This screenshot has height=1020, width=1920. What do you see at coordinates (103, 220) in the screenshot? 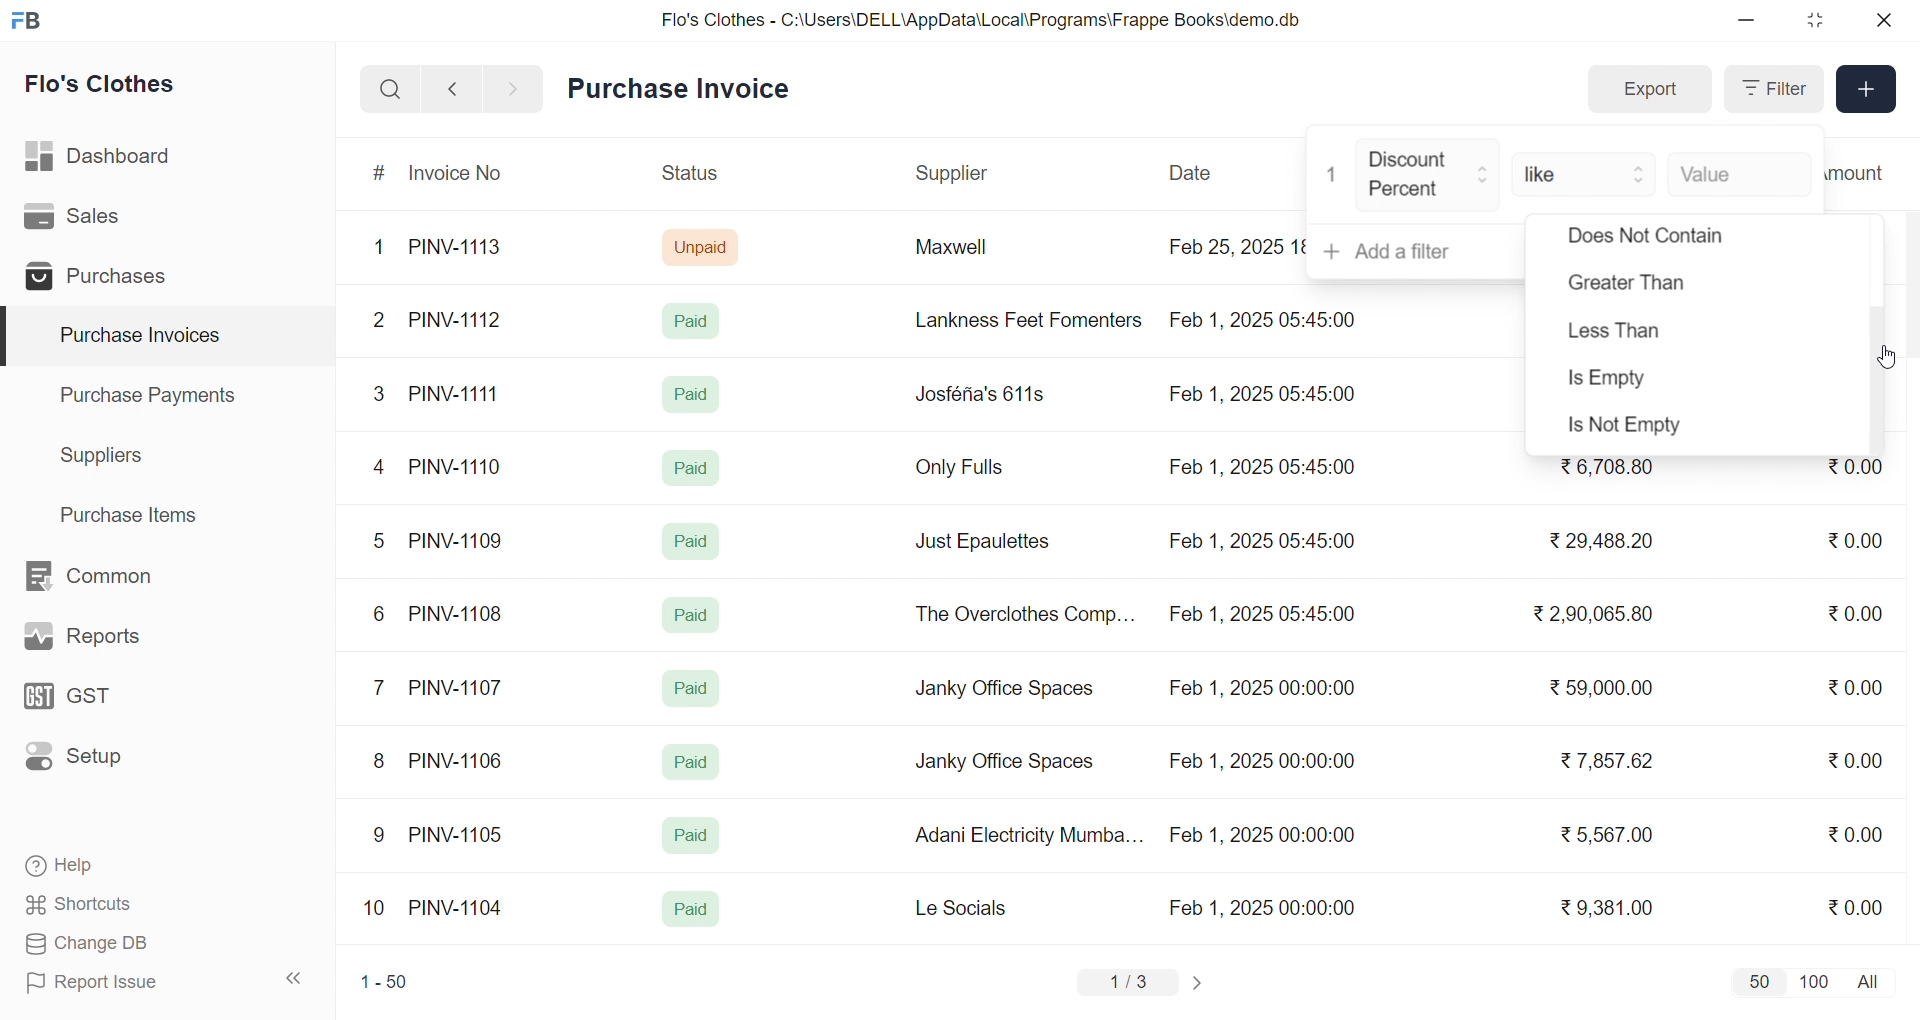
I see `Sales` at bounding box center [103, 220].